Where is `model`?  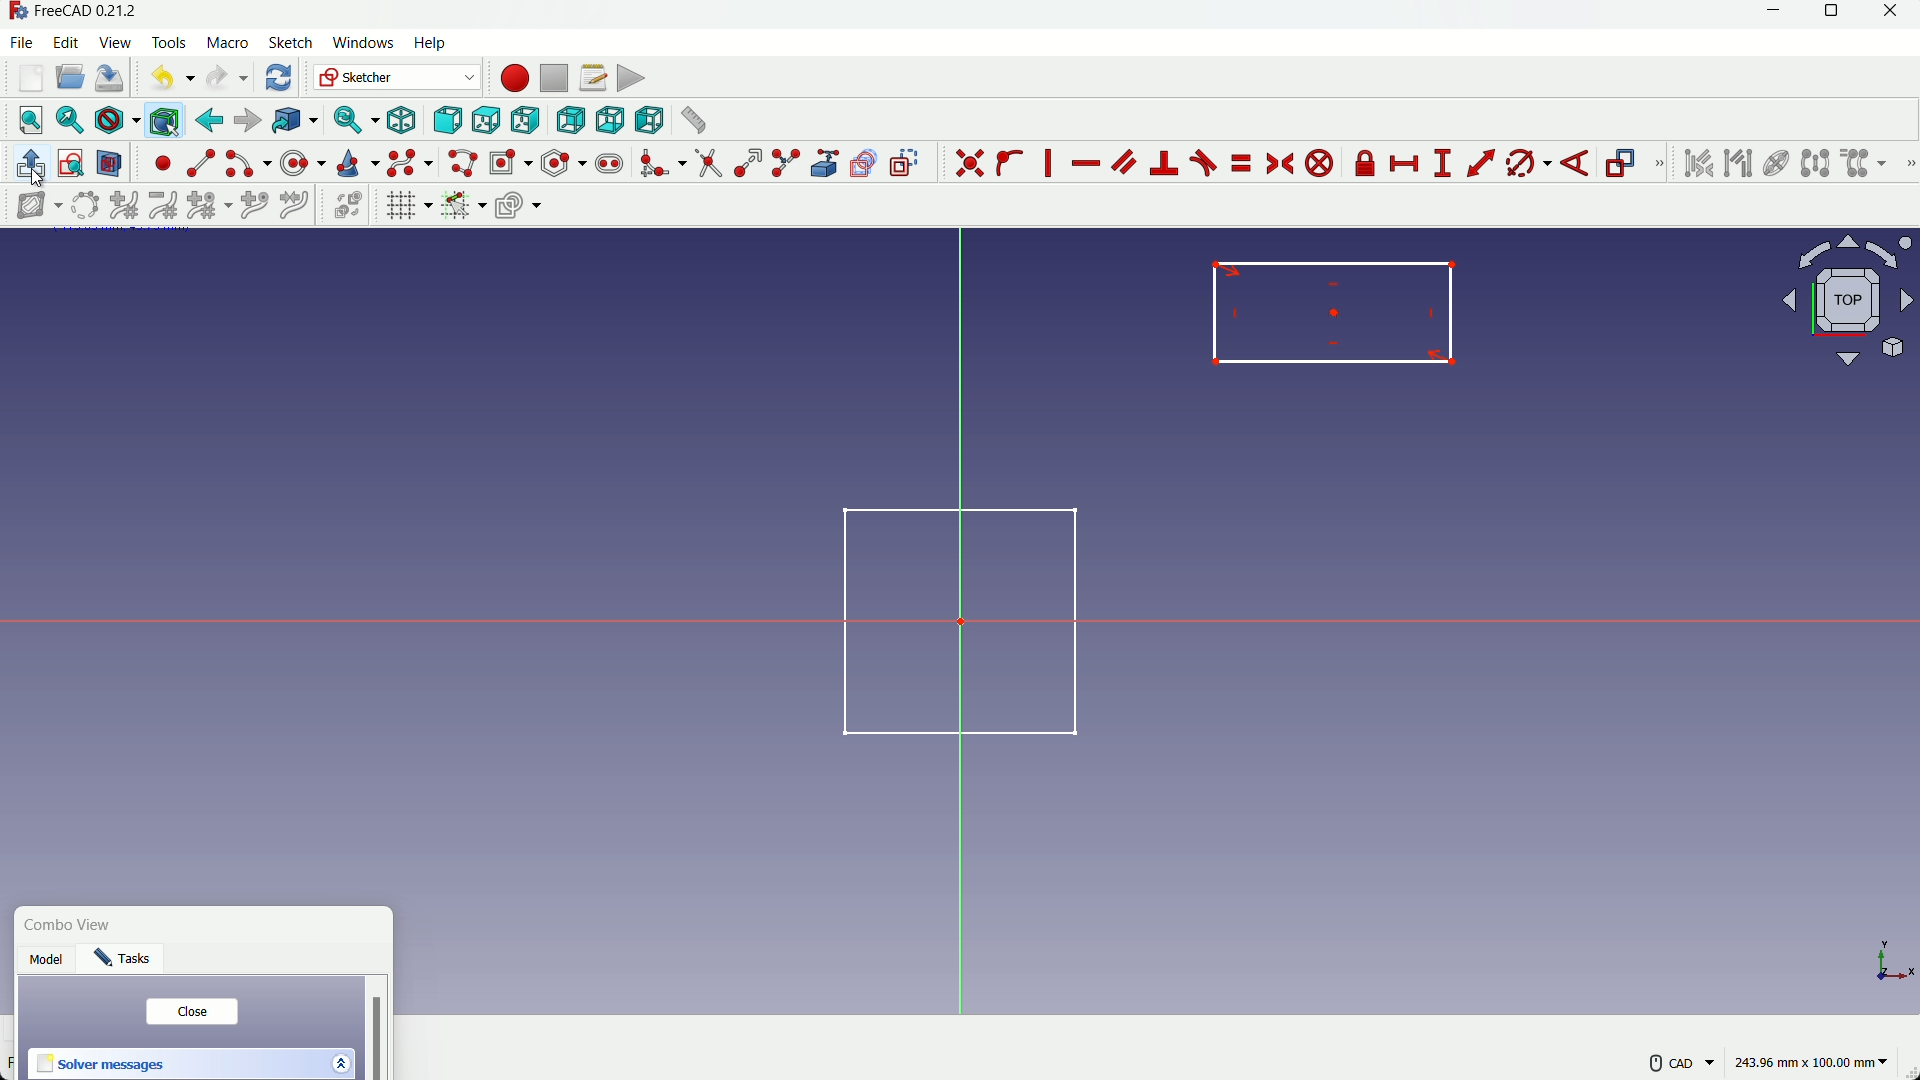
model is located at coordinates (49, 962).